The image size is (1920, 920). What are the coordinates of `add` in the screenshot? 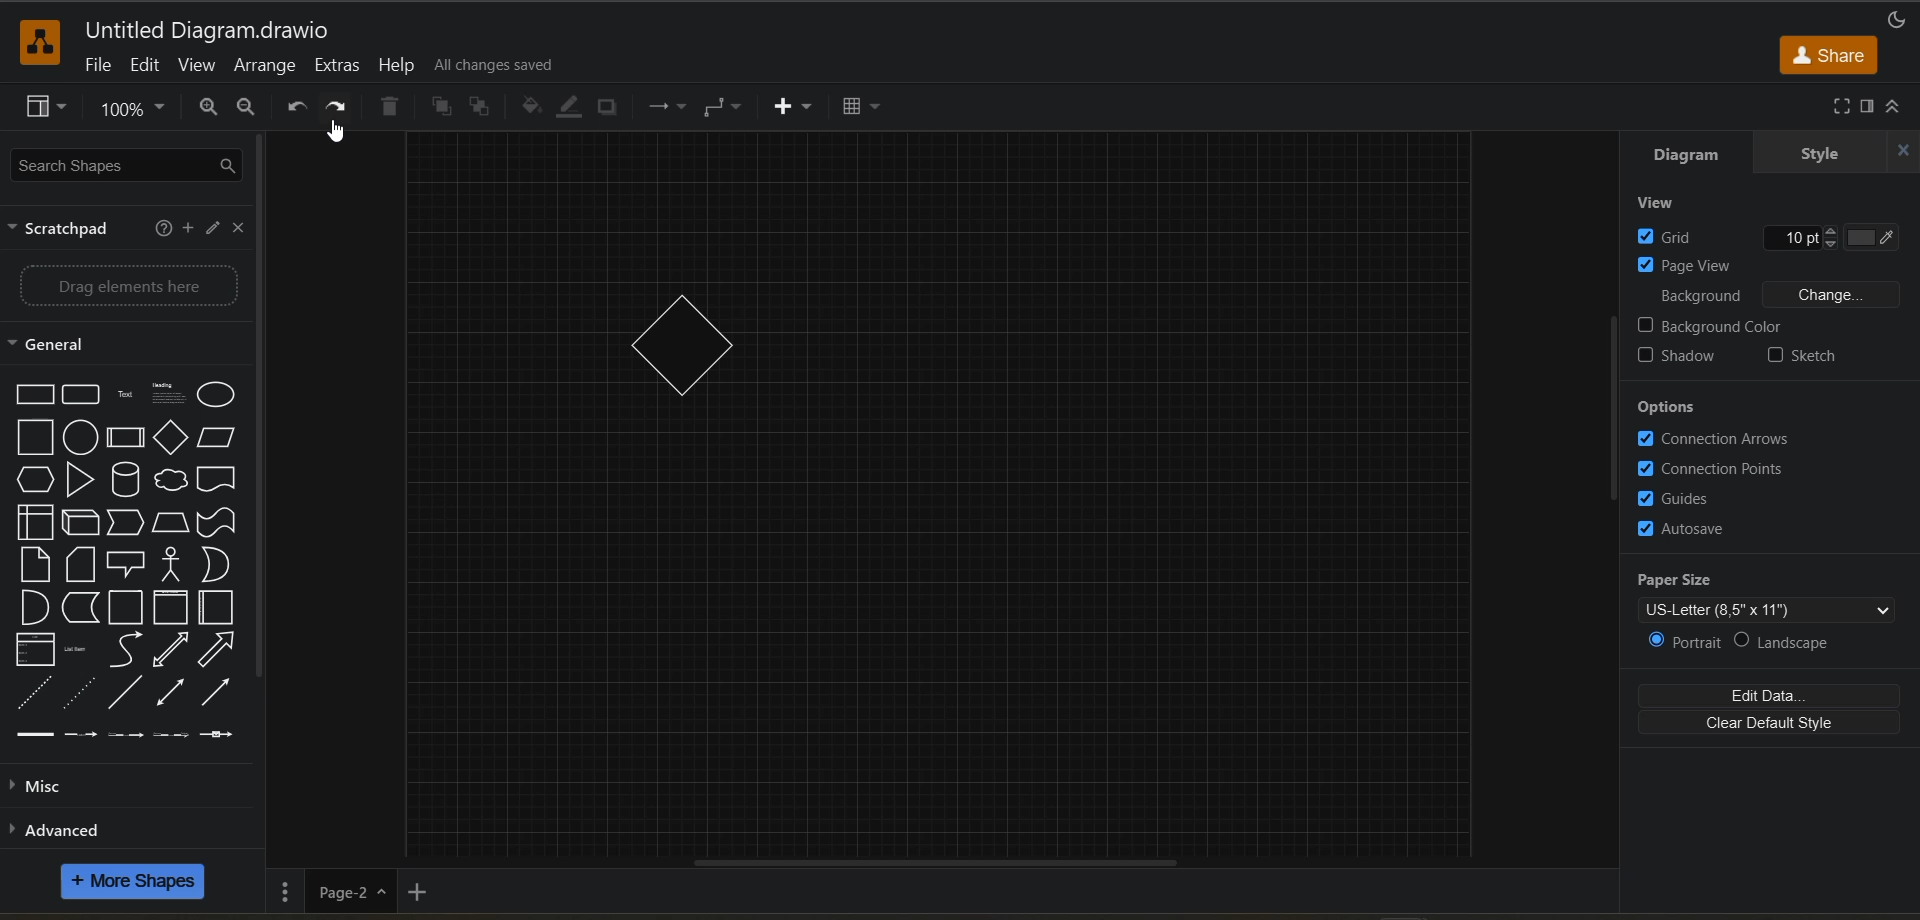 It's located at (187, 229).